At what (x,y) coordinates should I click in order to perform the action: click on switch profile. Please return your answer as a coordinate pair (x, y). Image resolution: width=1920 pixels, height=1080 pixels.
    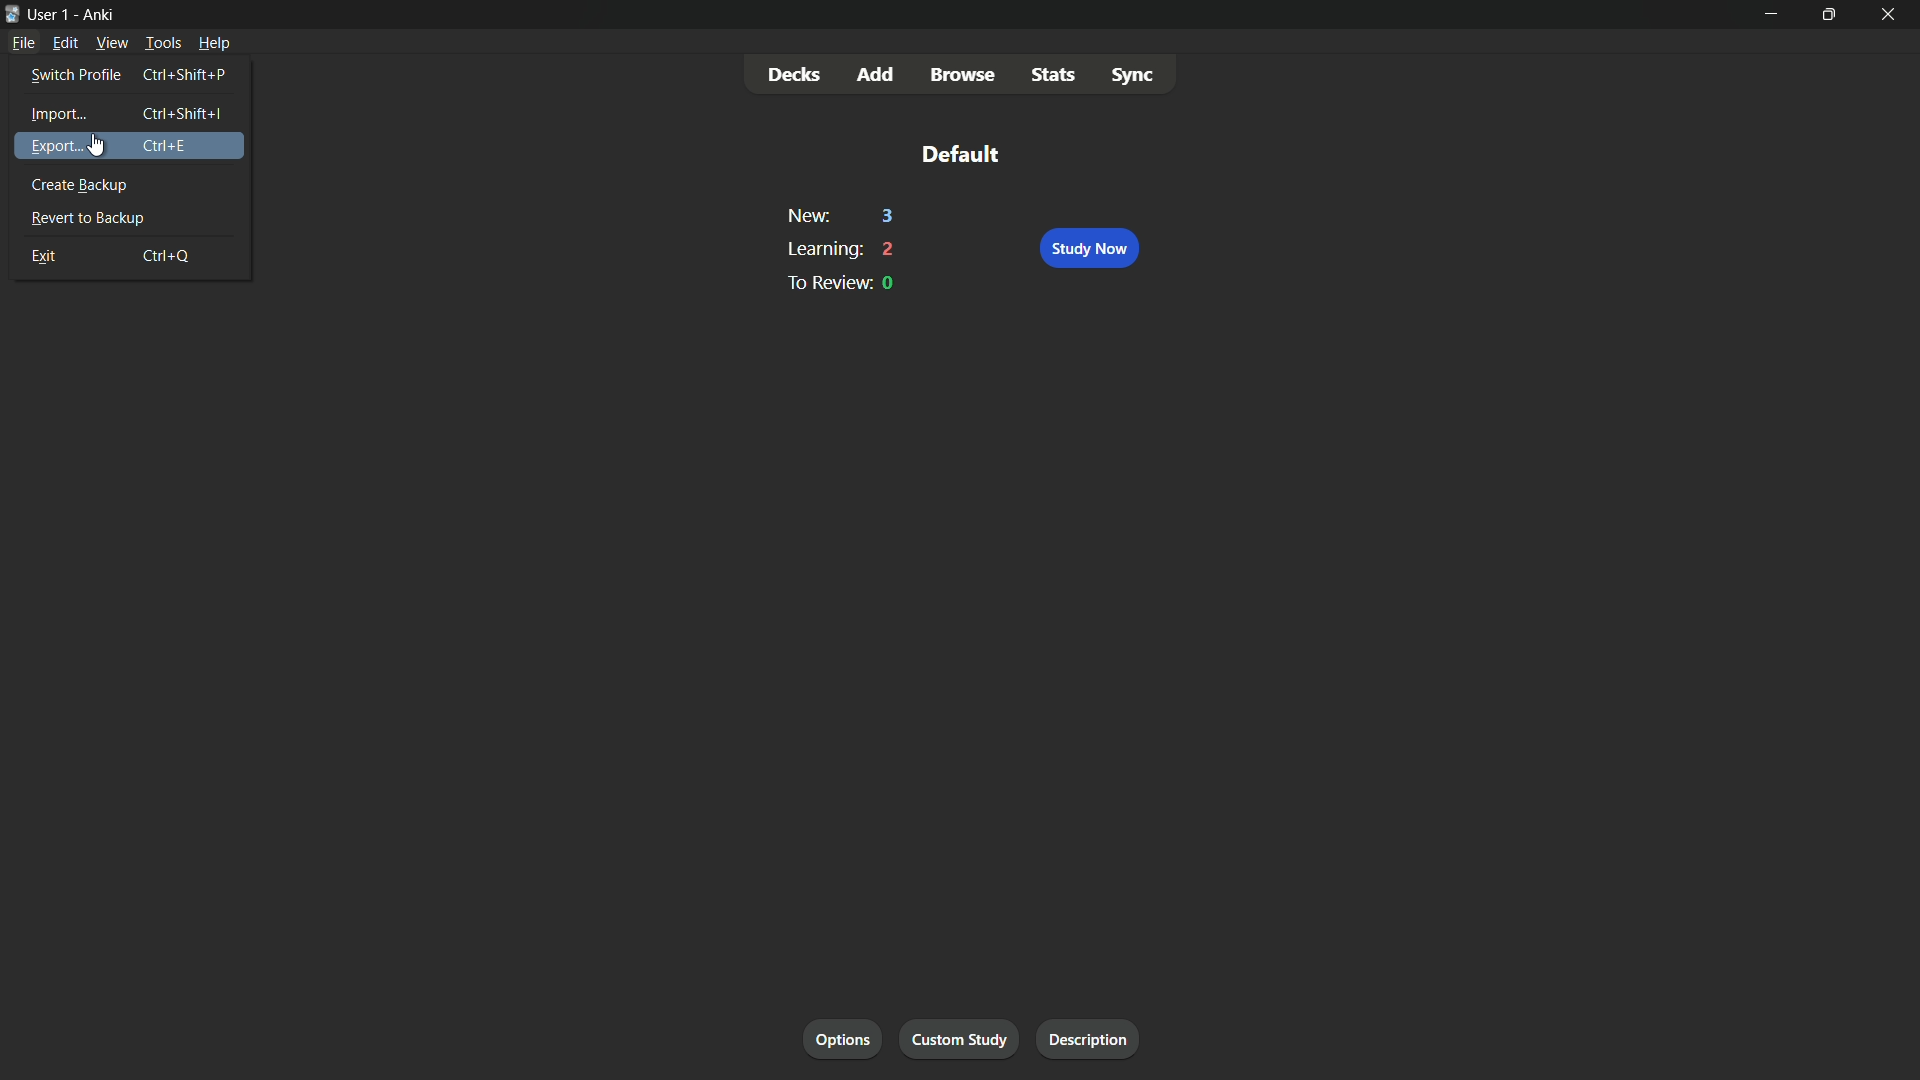
    Looking at the image, I should click on (73, 76).